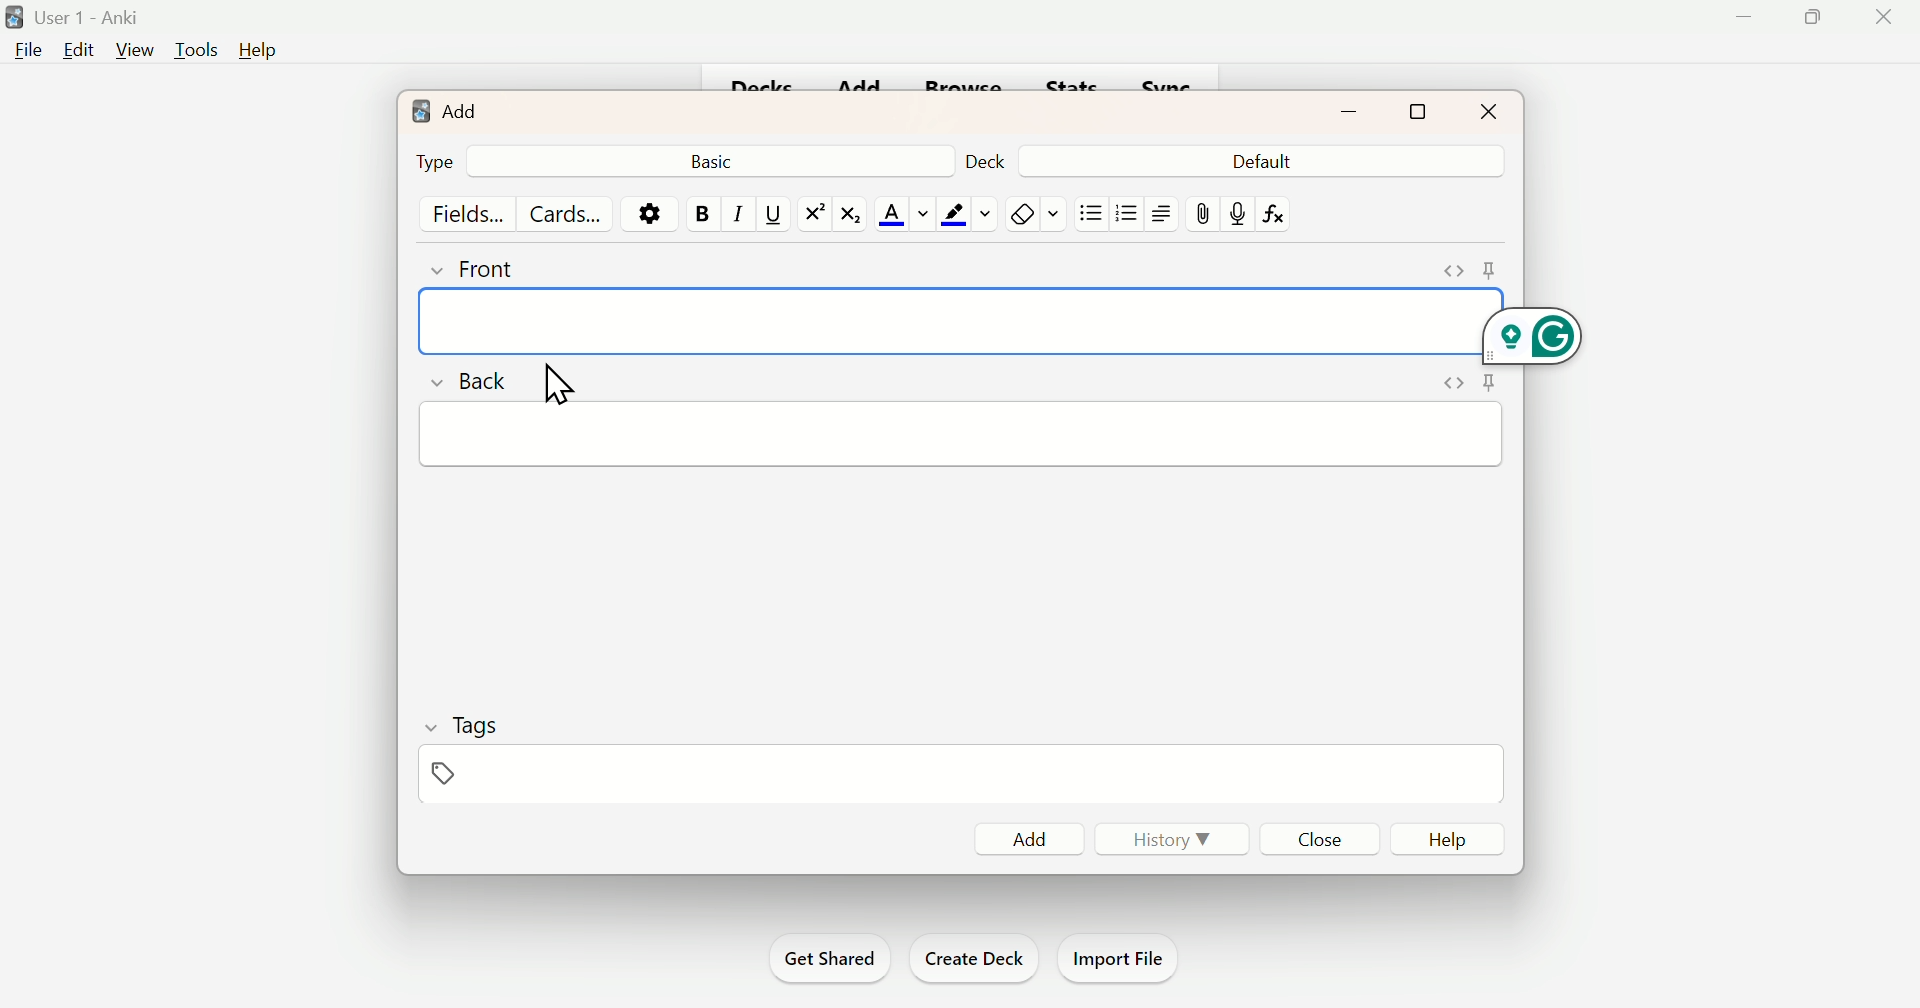 The height and width of the screenshot is (1008, 1920). What do you see at coordinates (771, 215) in the screenshot?
I see `Underline` at bounding box center [771, 215].